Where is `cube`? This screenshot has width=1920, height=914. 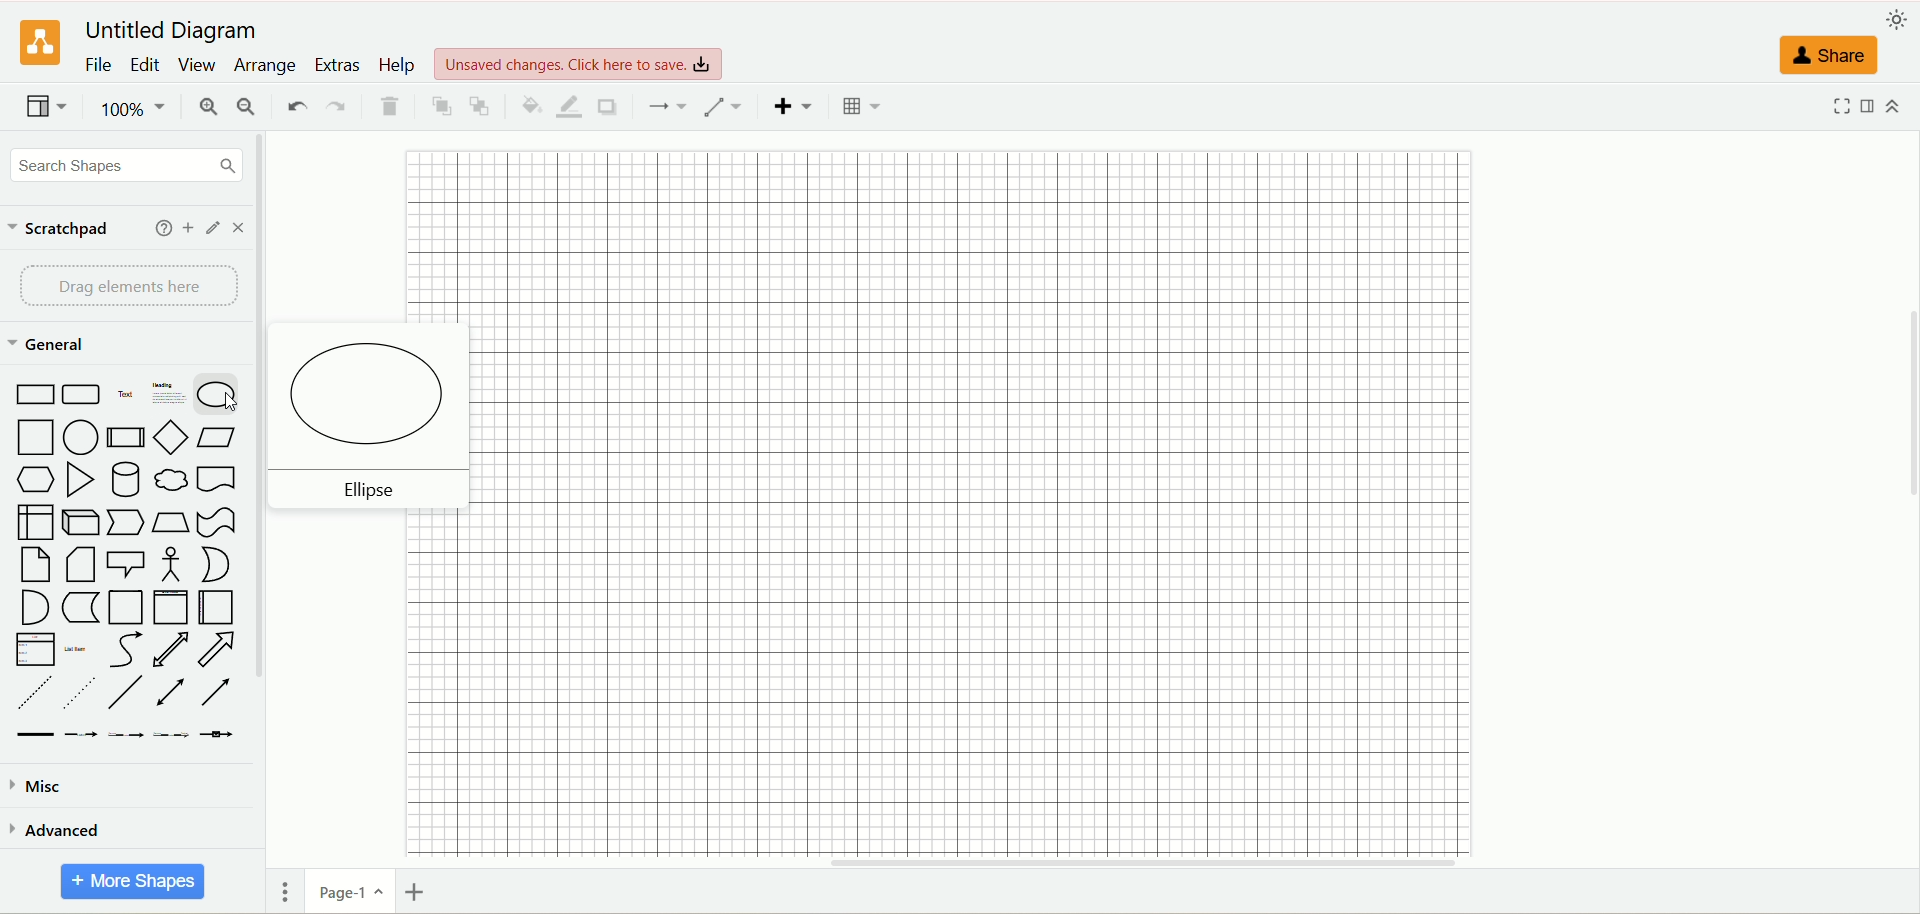 cube is located at coordinates (81, 519).